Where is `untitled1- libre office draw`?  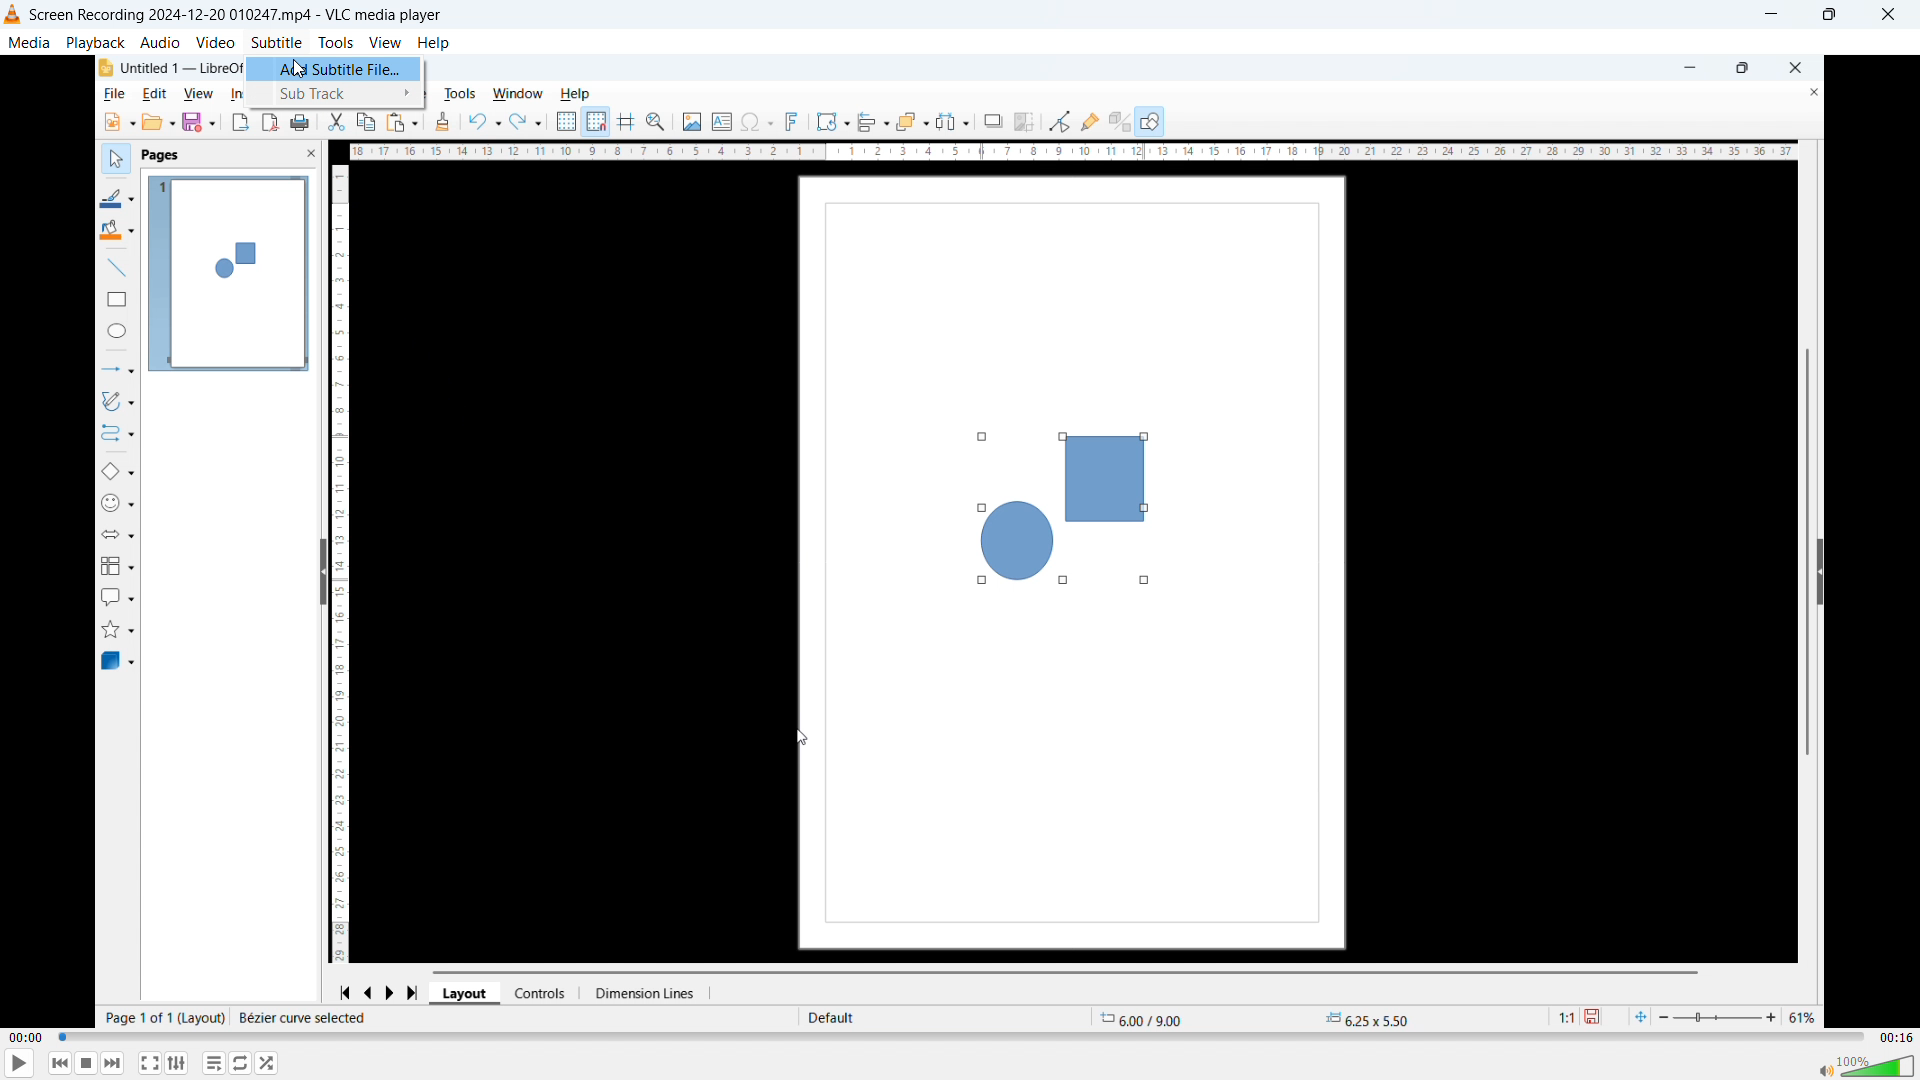 untitled1- libre office draw is located at coordinates (182, 65).